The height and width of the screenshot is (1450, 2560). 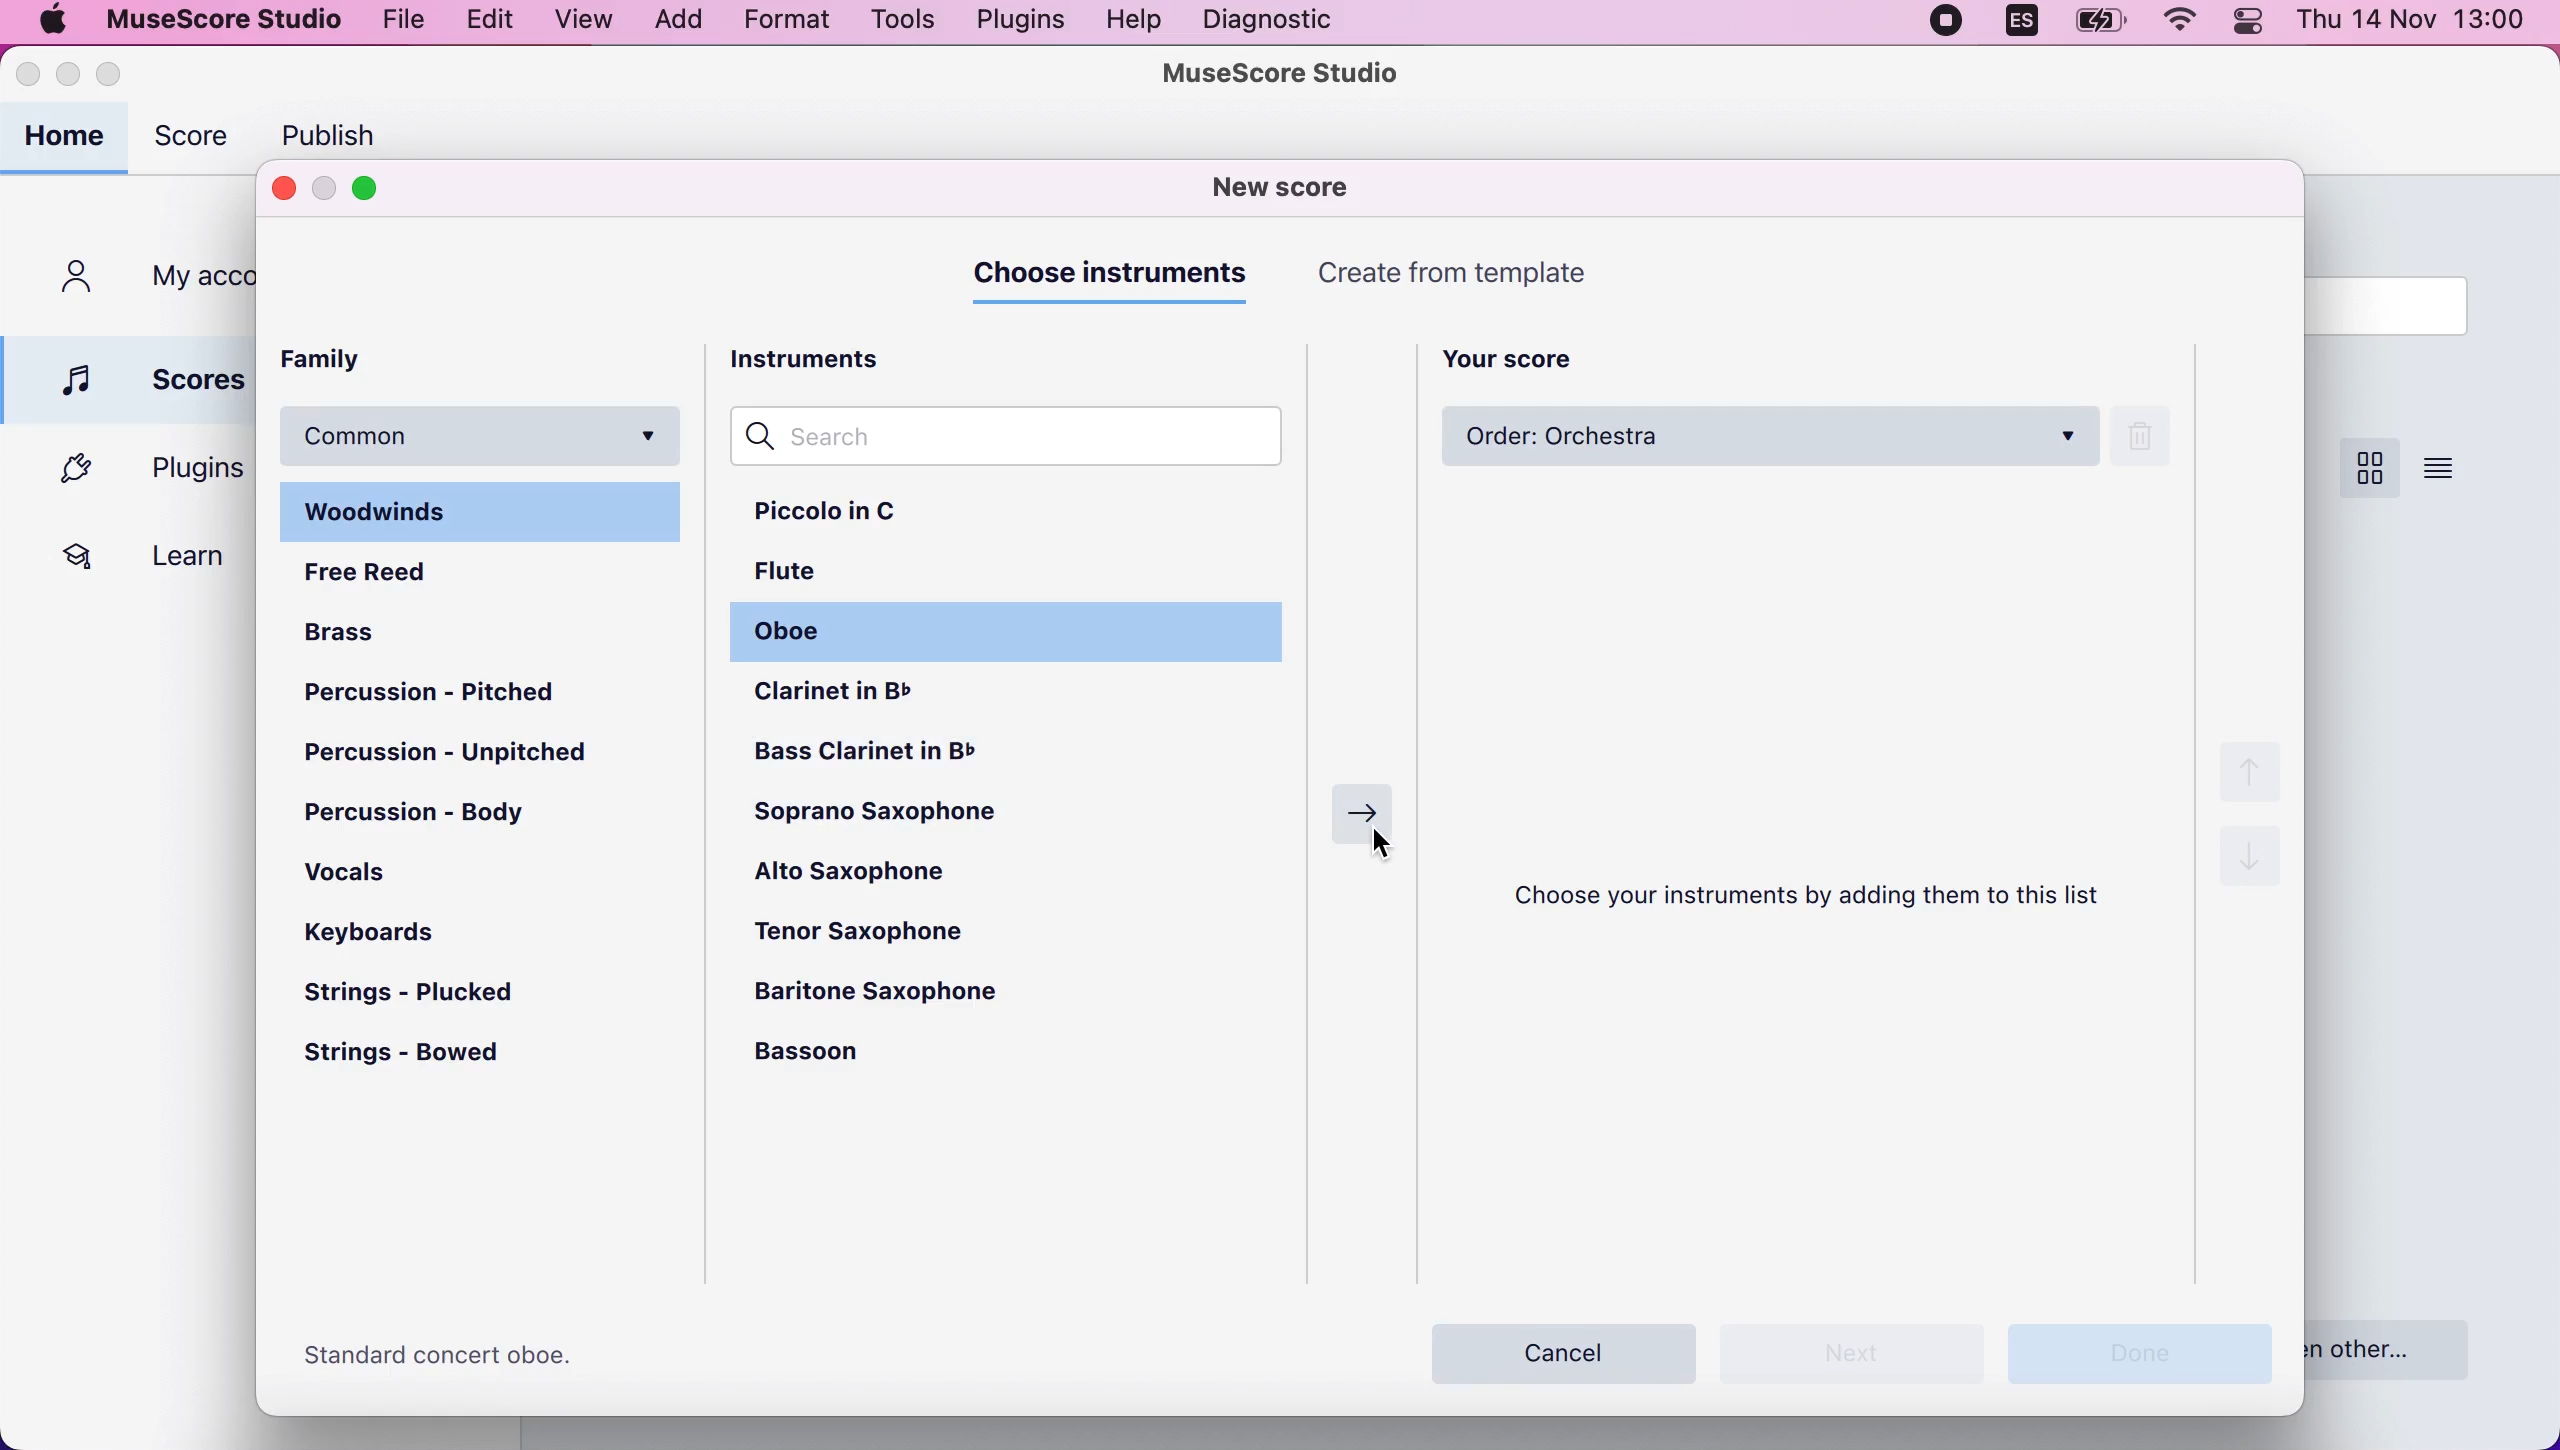 I want to click on strings-plucked, so click(x=429, y=993).